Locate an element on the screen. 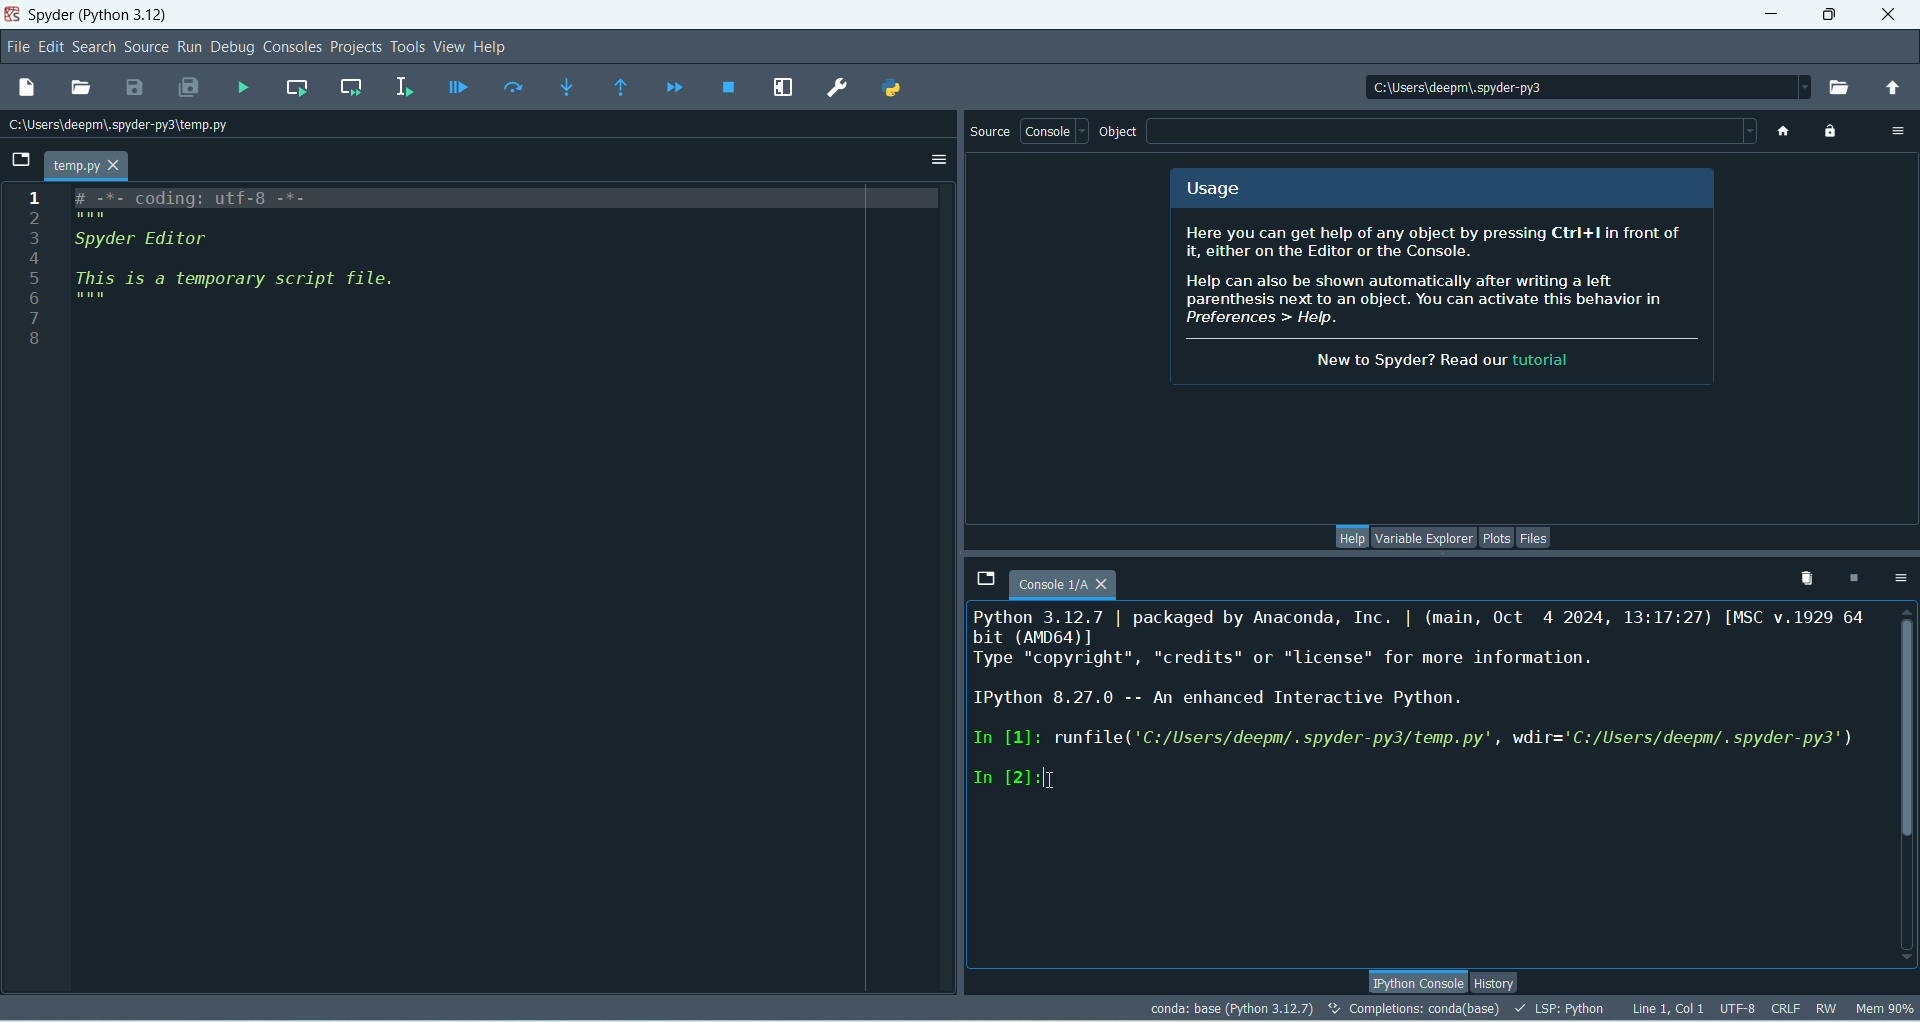 The image size is (1920, 1022). run current cell is located at coordinates (296, 89).